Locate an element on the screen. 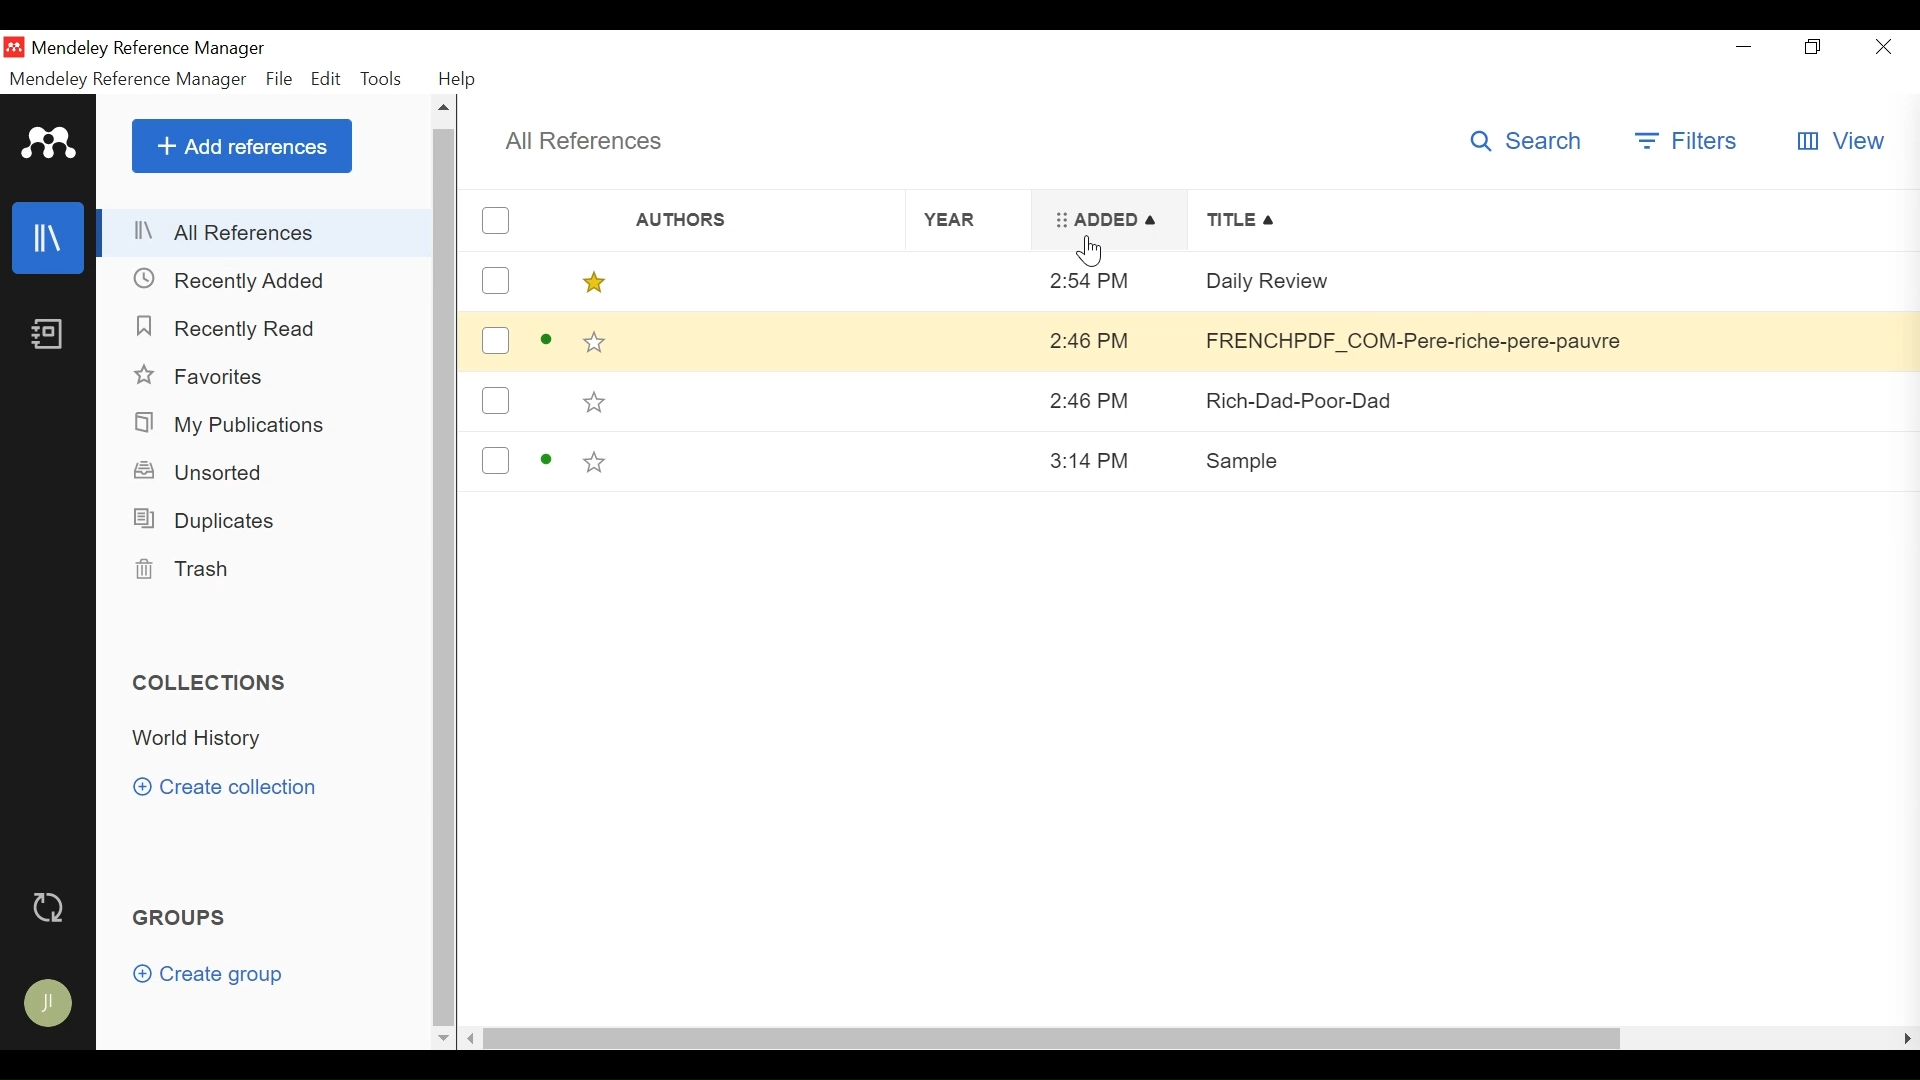 This screenshot has width=1920, height=1080. (un)select is located at coordinates (494, 461).